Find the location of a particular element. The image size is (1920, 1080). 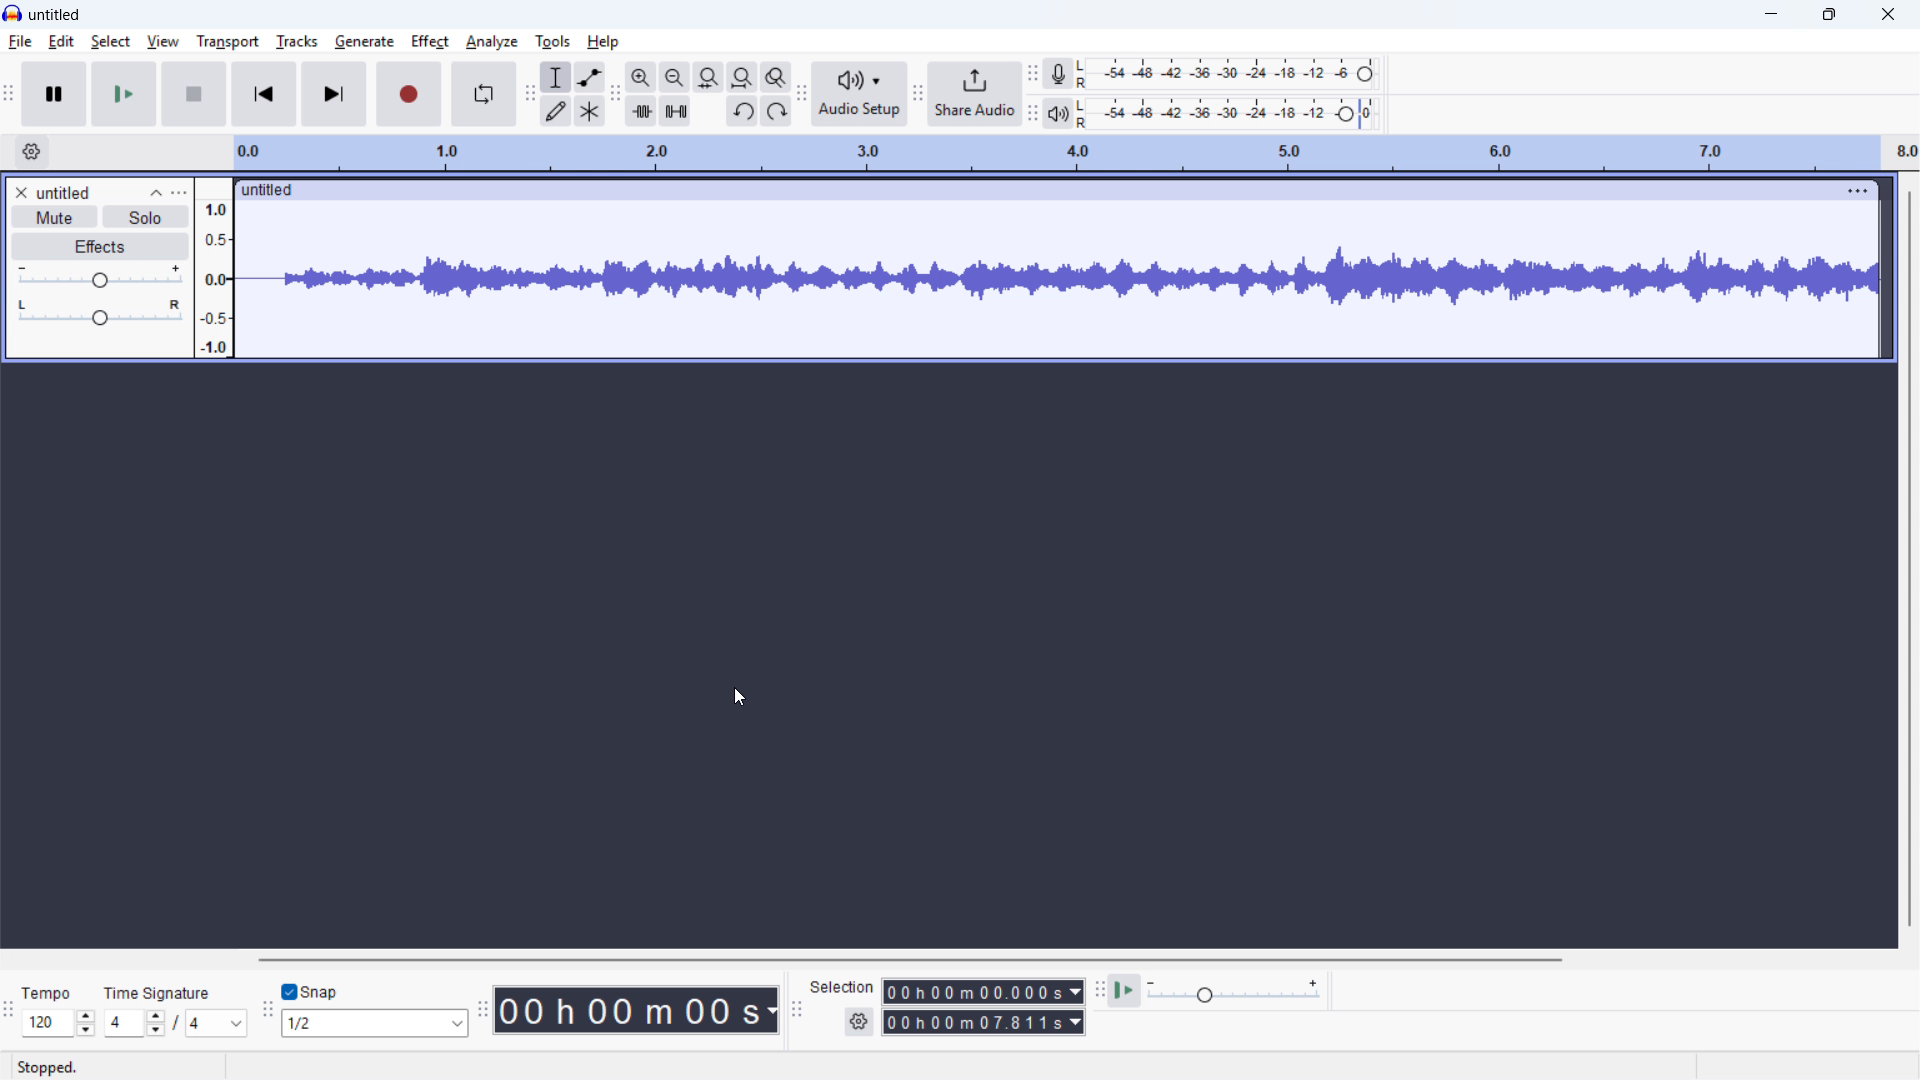

Timestamp  is located at coordinates (639, 1010).